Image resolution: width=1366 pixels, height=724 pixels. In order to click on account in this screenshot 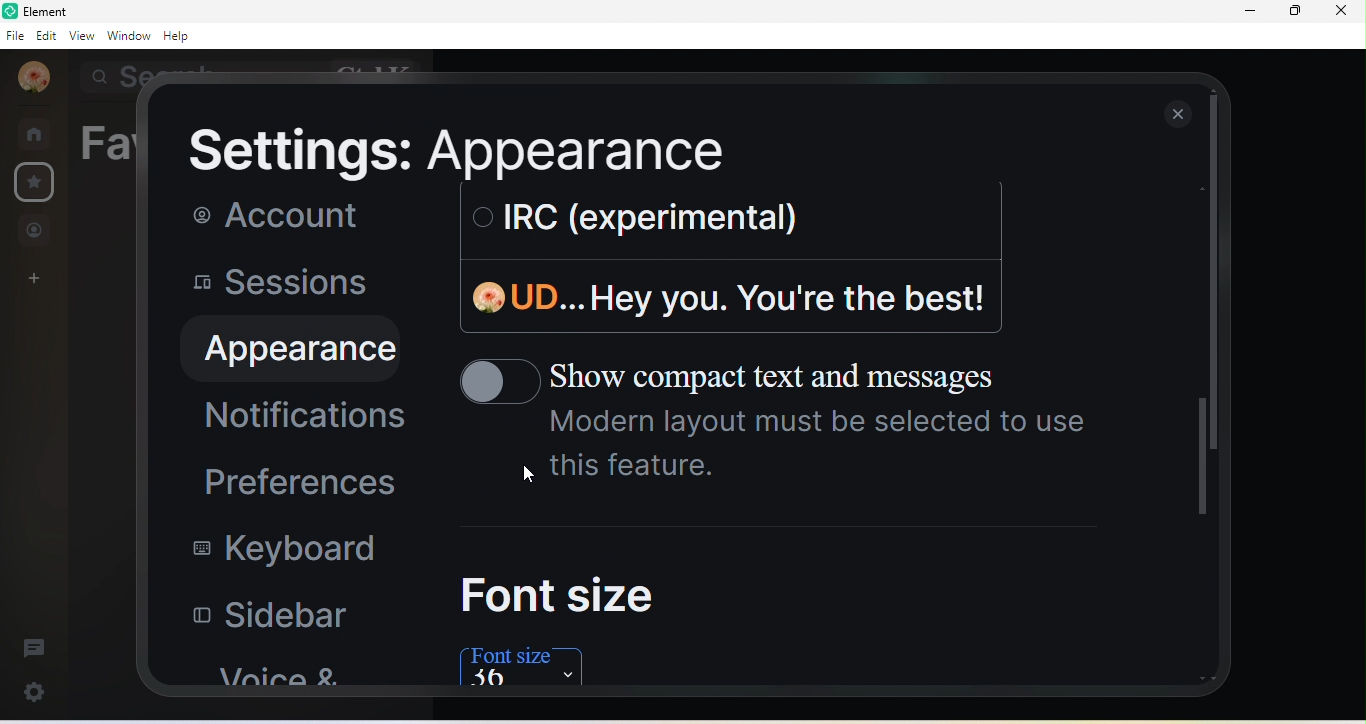, I will do `click(265, 216)`.